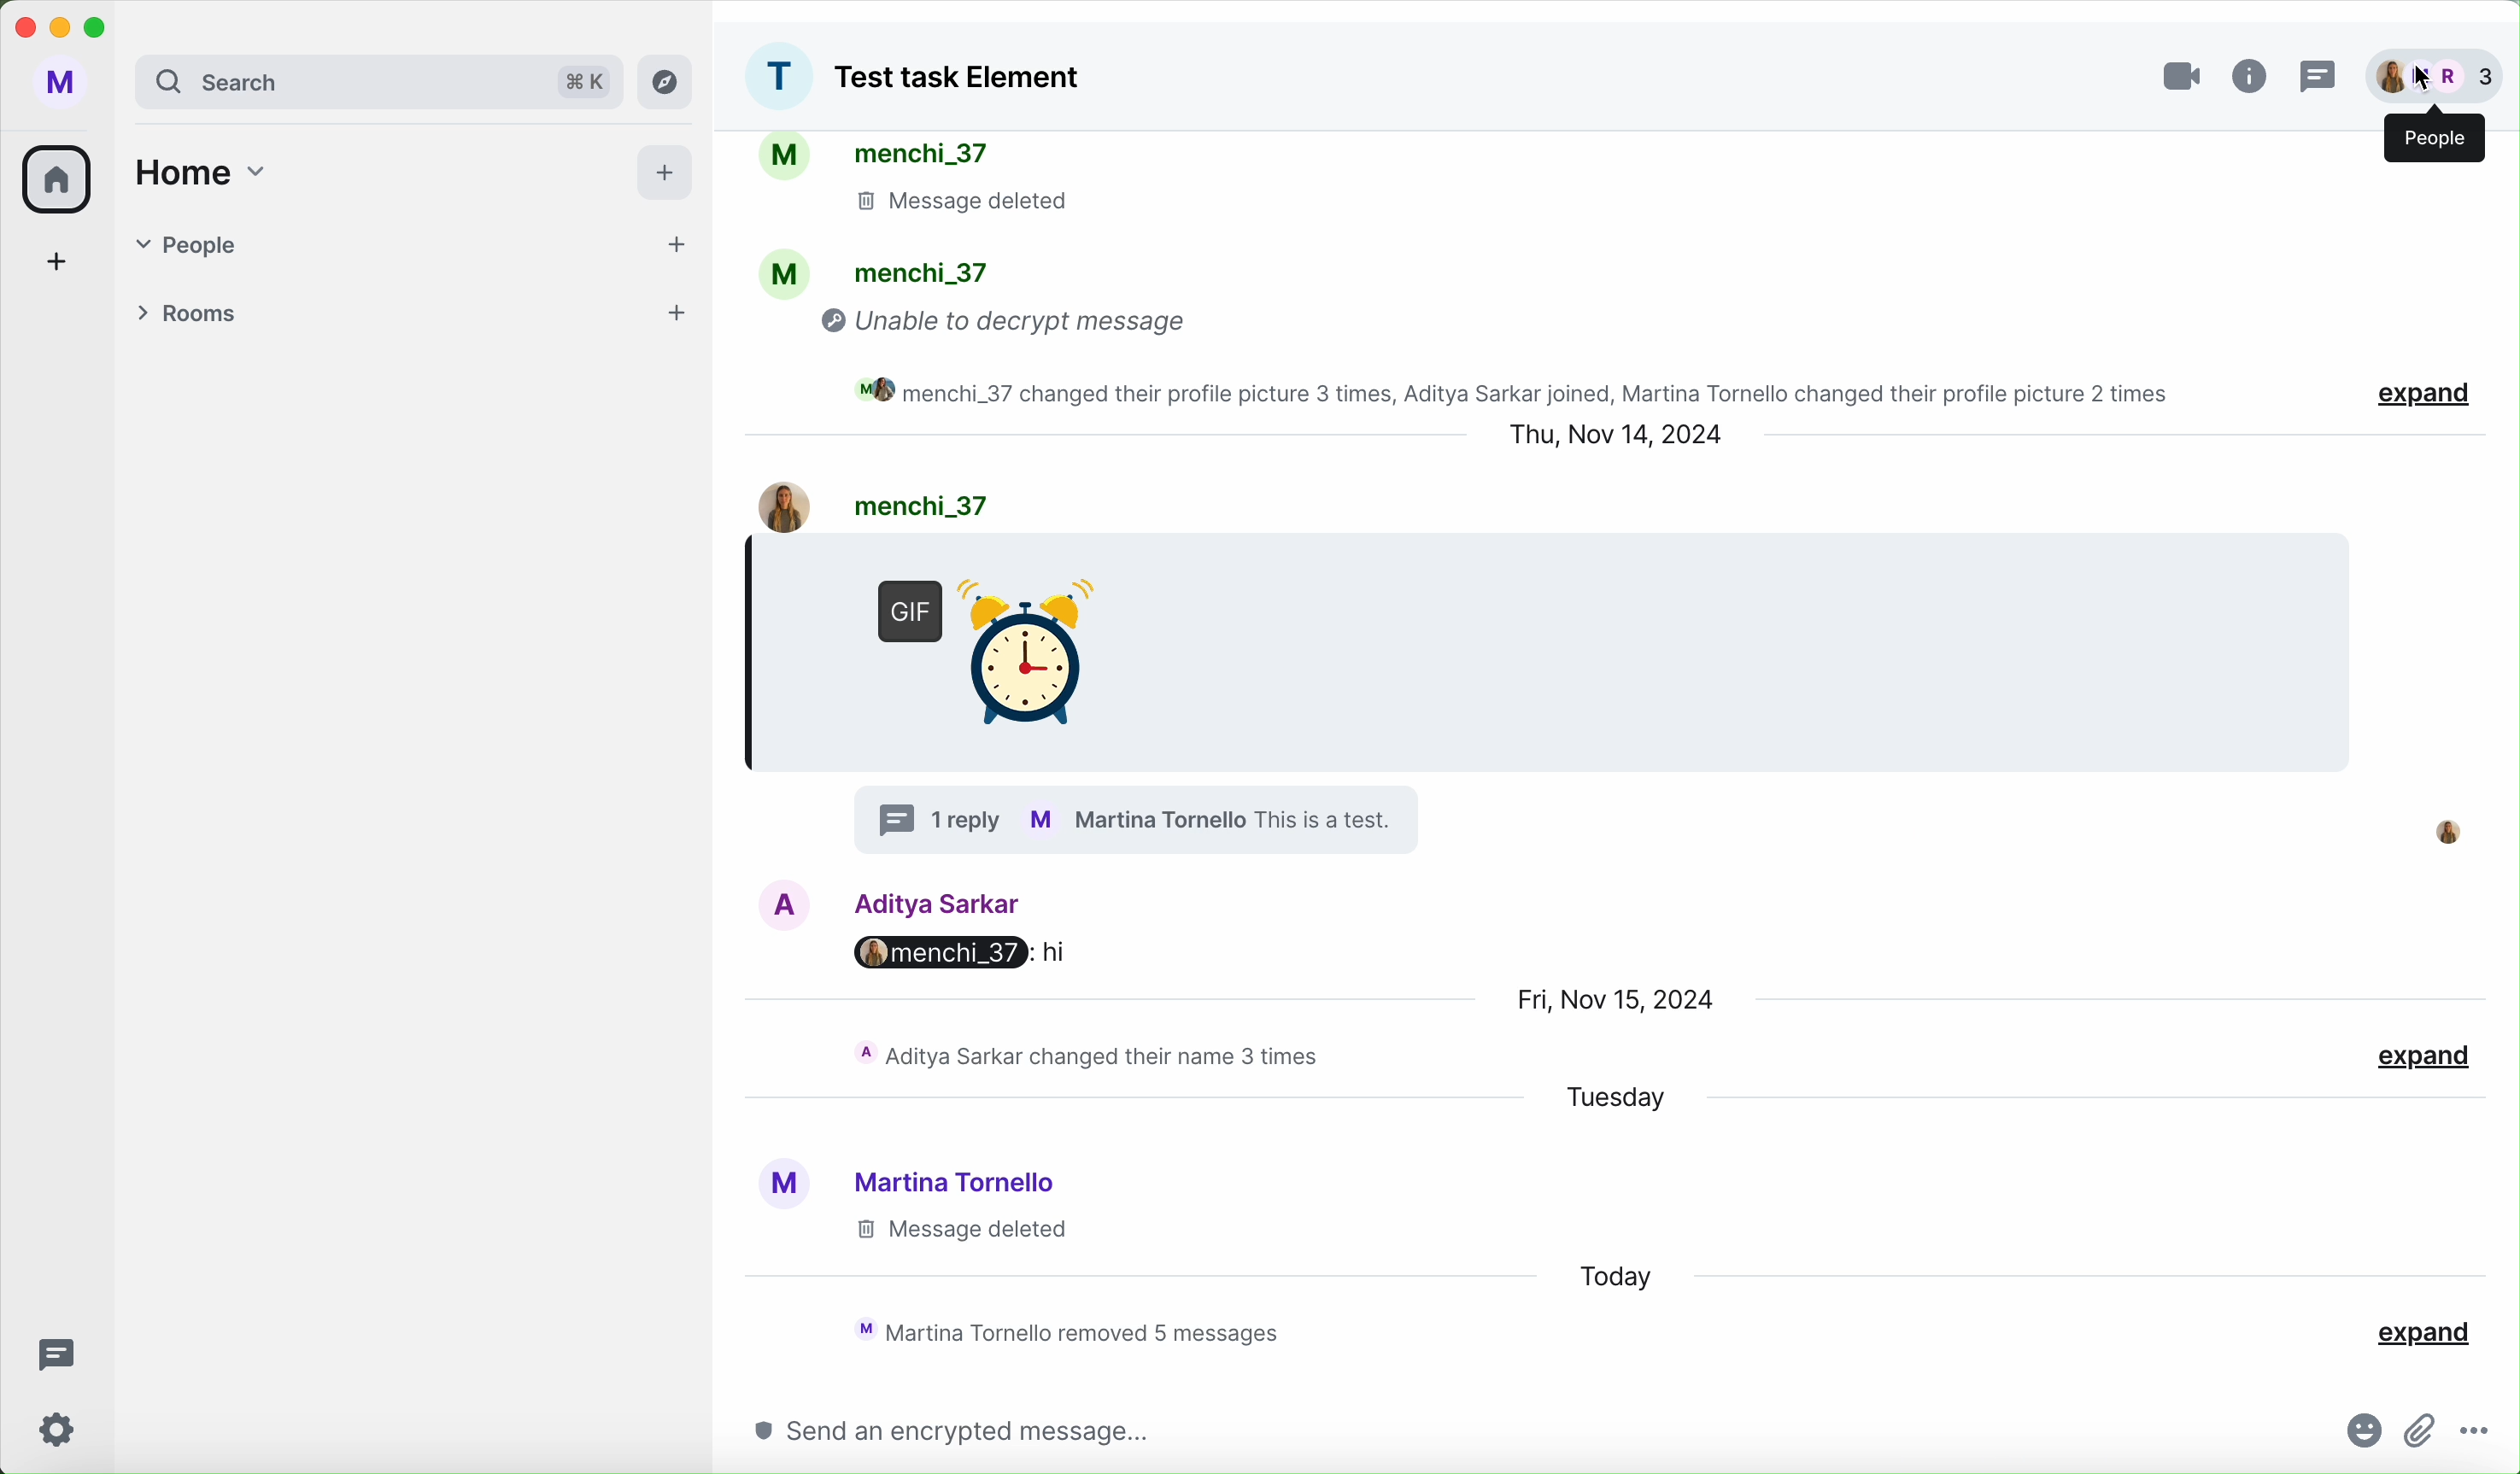  What do you see at coordinates (943, 901) in the screenshot?
I see `Aditya user` at bounding box center [943, 901].